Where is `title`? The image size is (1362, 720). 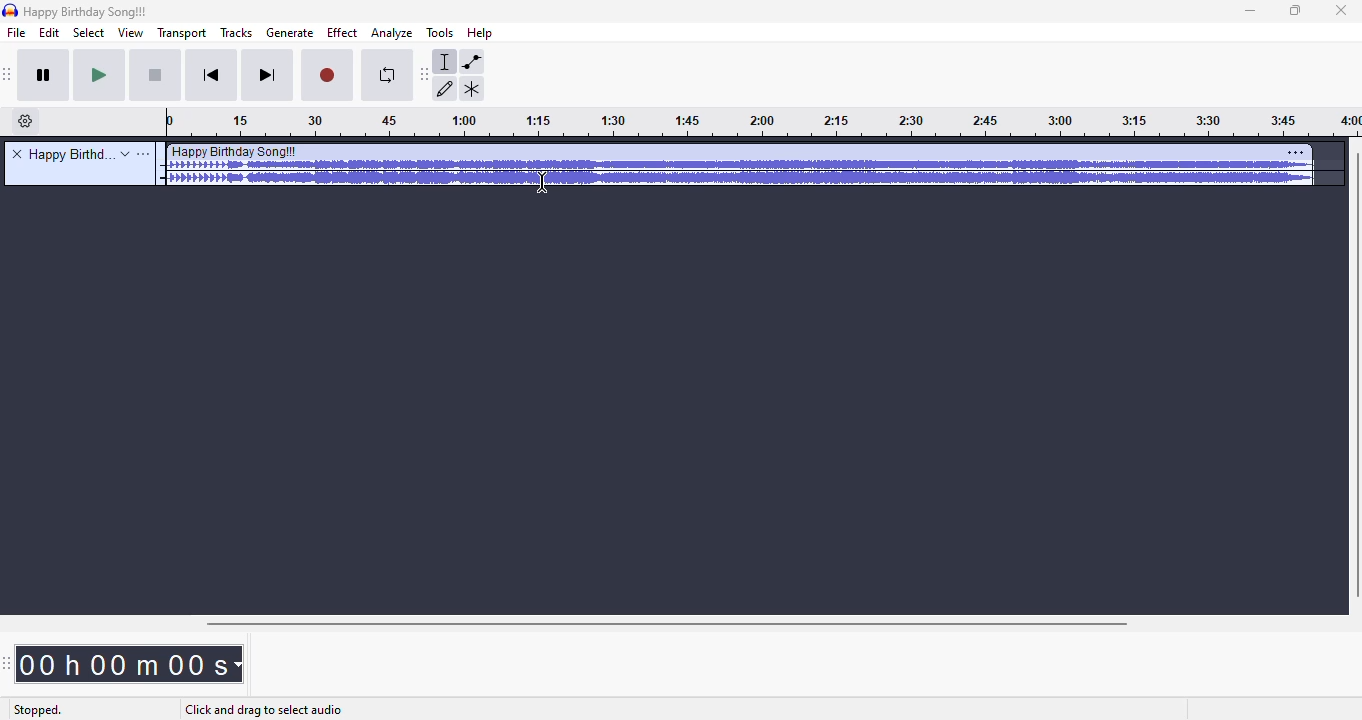
title is located at coordinates (72, 154).